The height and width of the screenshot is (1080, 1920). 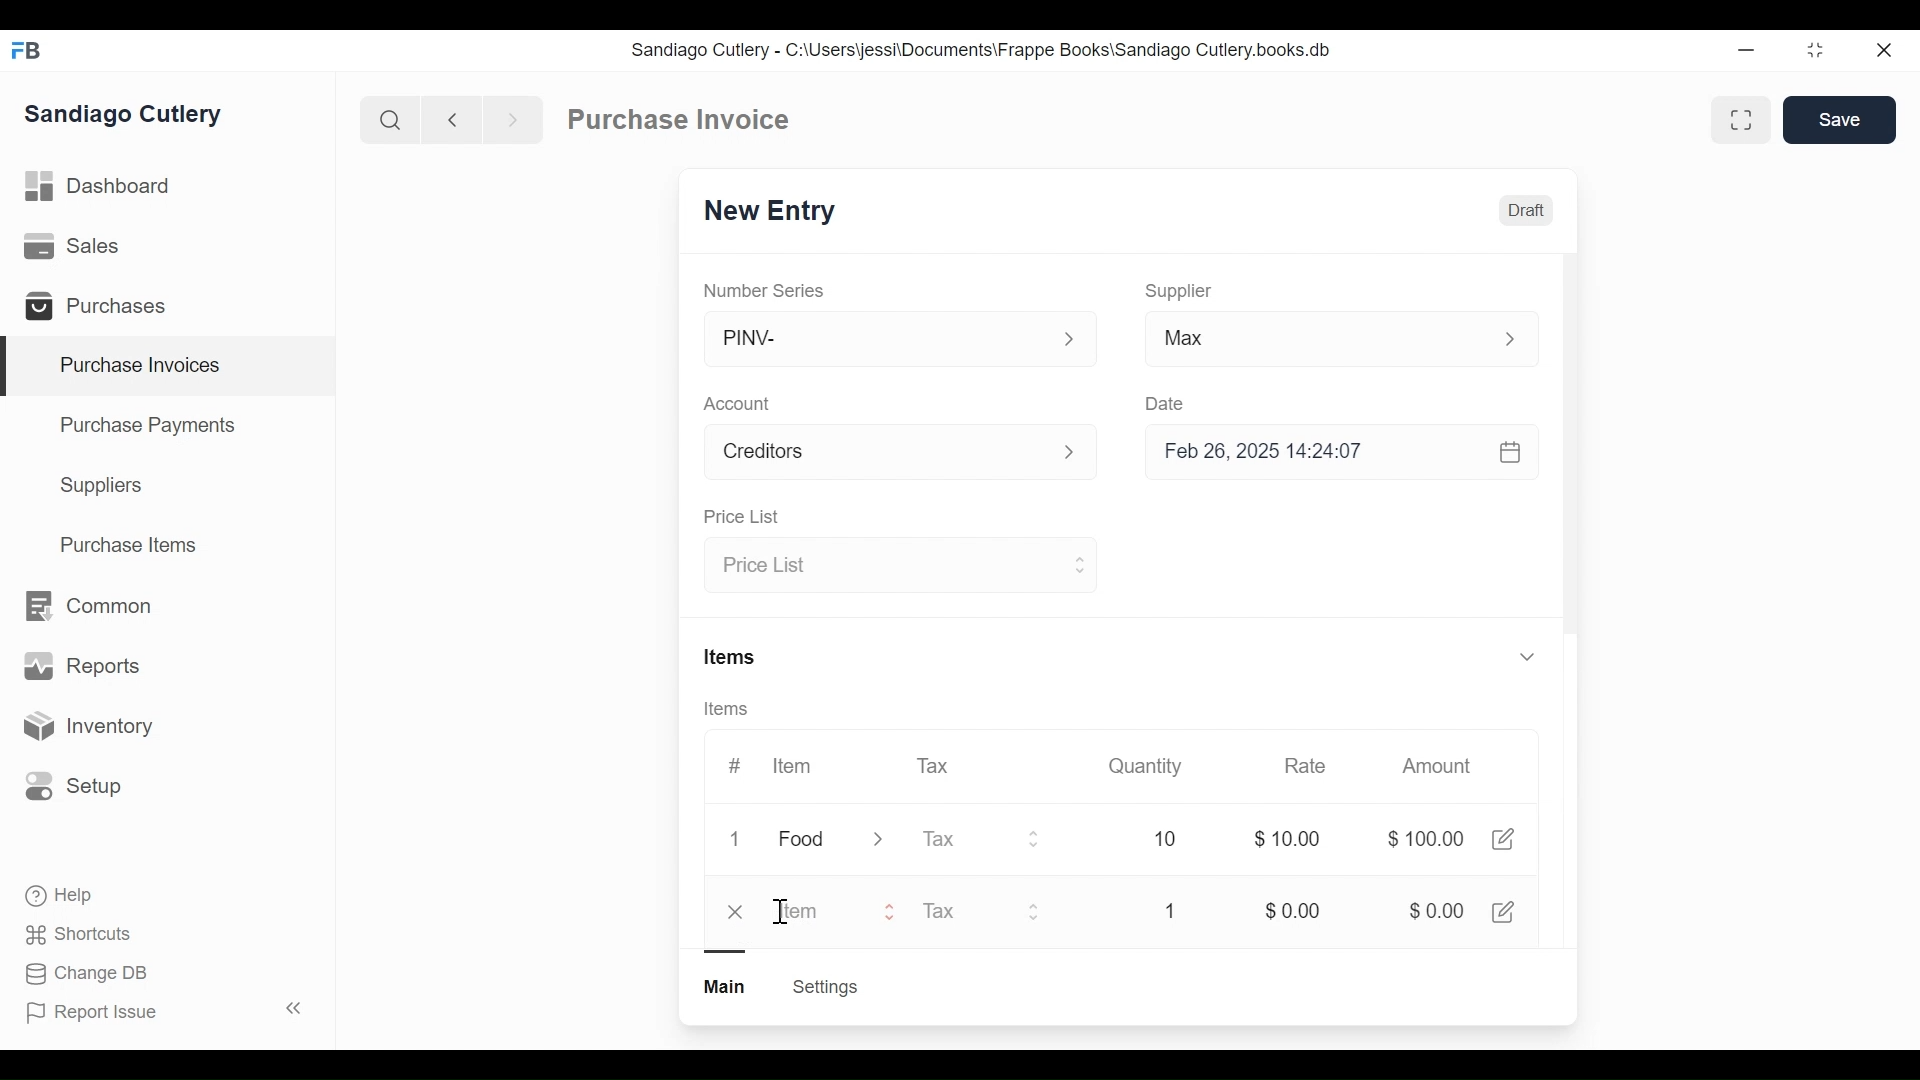 What do you see at coordinates (876, 455) in the screenshot?
I see `Account` at bounding box center [876, 455].